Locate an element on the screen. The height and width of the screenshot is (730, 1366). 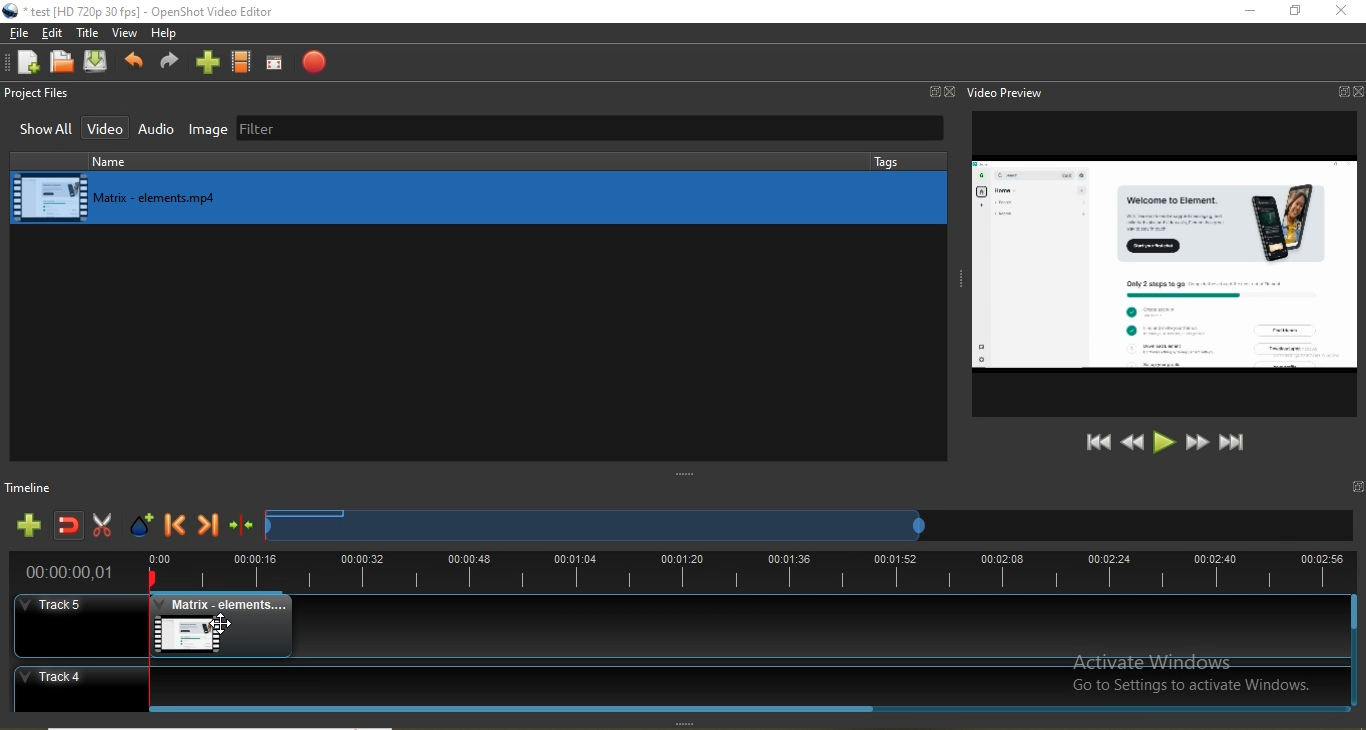
Track is located at coordinates (679, 624).